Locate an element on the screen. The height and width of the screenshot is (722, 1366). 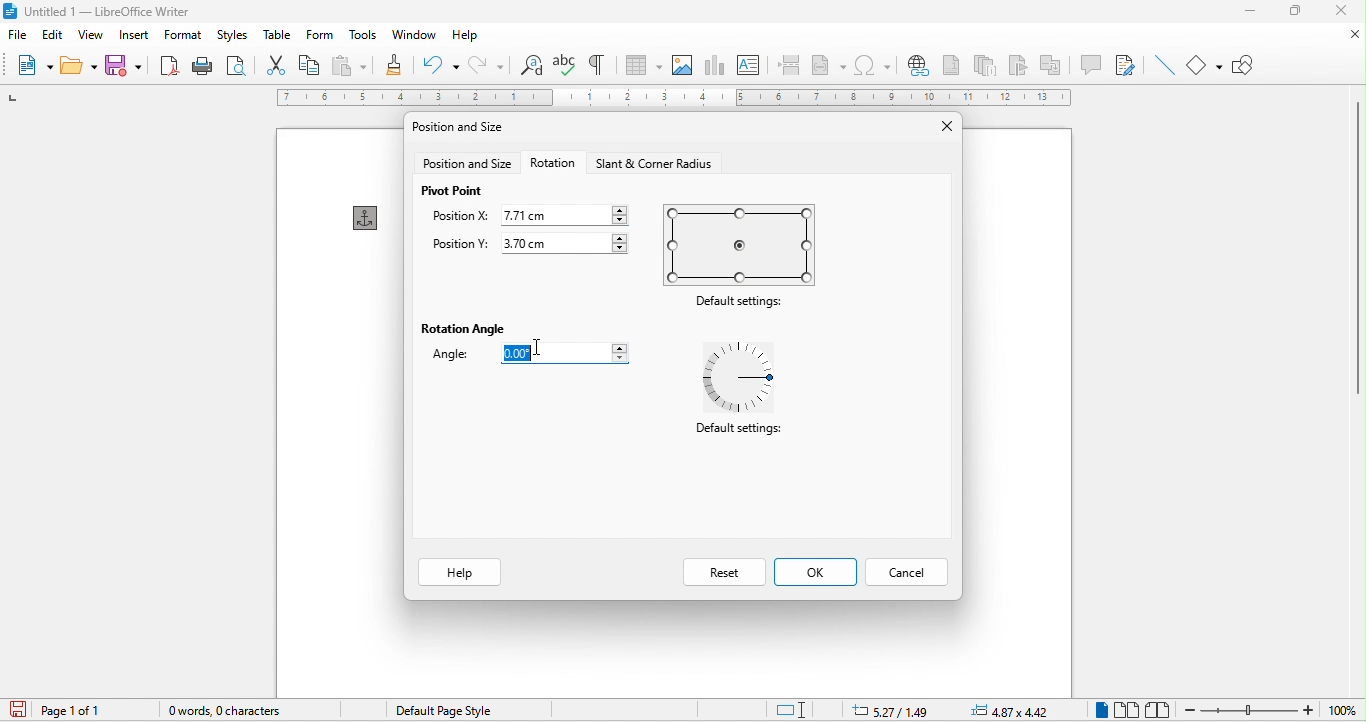
special character is located at coordinates (875, 66).